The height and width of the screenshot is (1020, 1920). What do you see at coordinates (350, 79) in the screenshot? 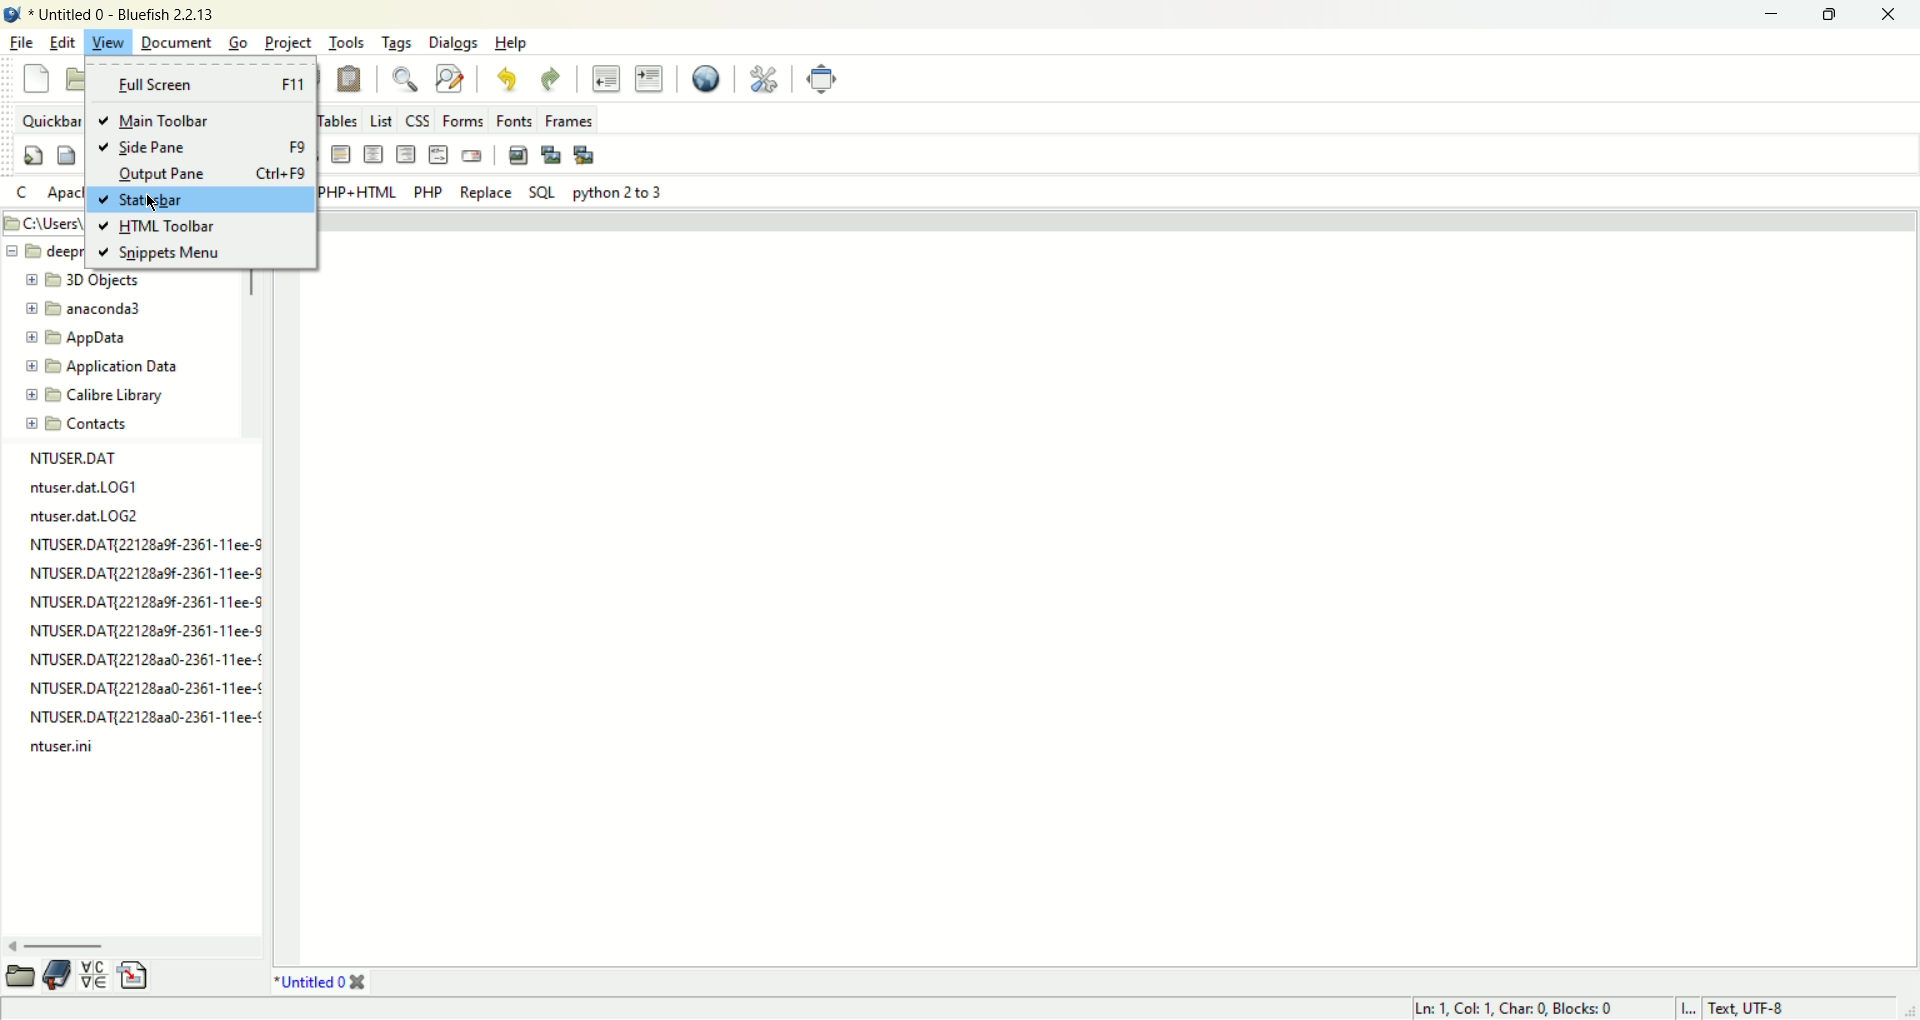
I see `paste` at bounding box center [350, 79].